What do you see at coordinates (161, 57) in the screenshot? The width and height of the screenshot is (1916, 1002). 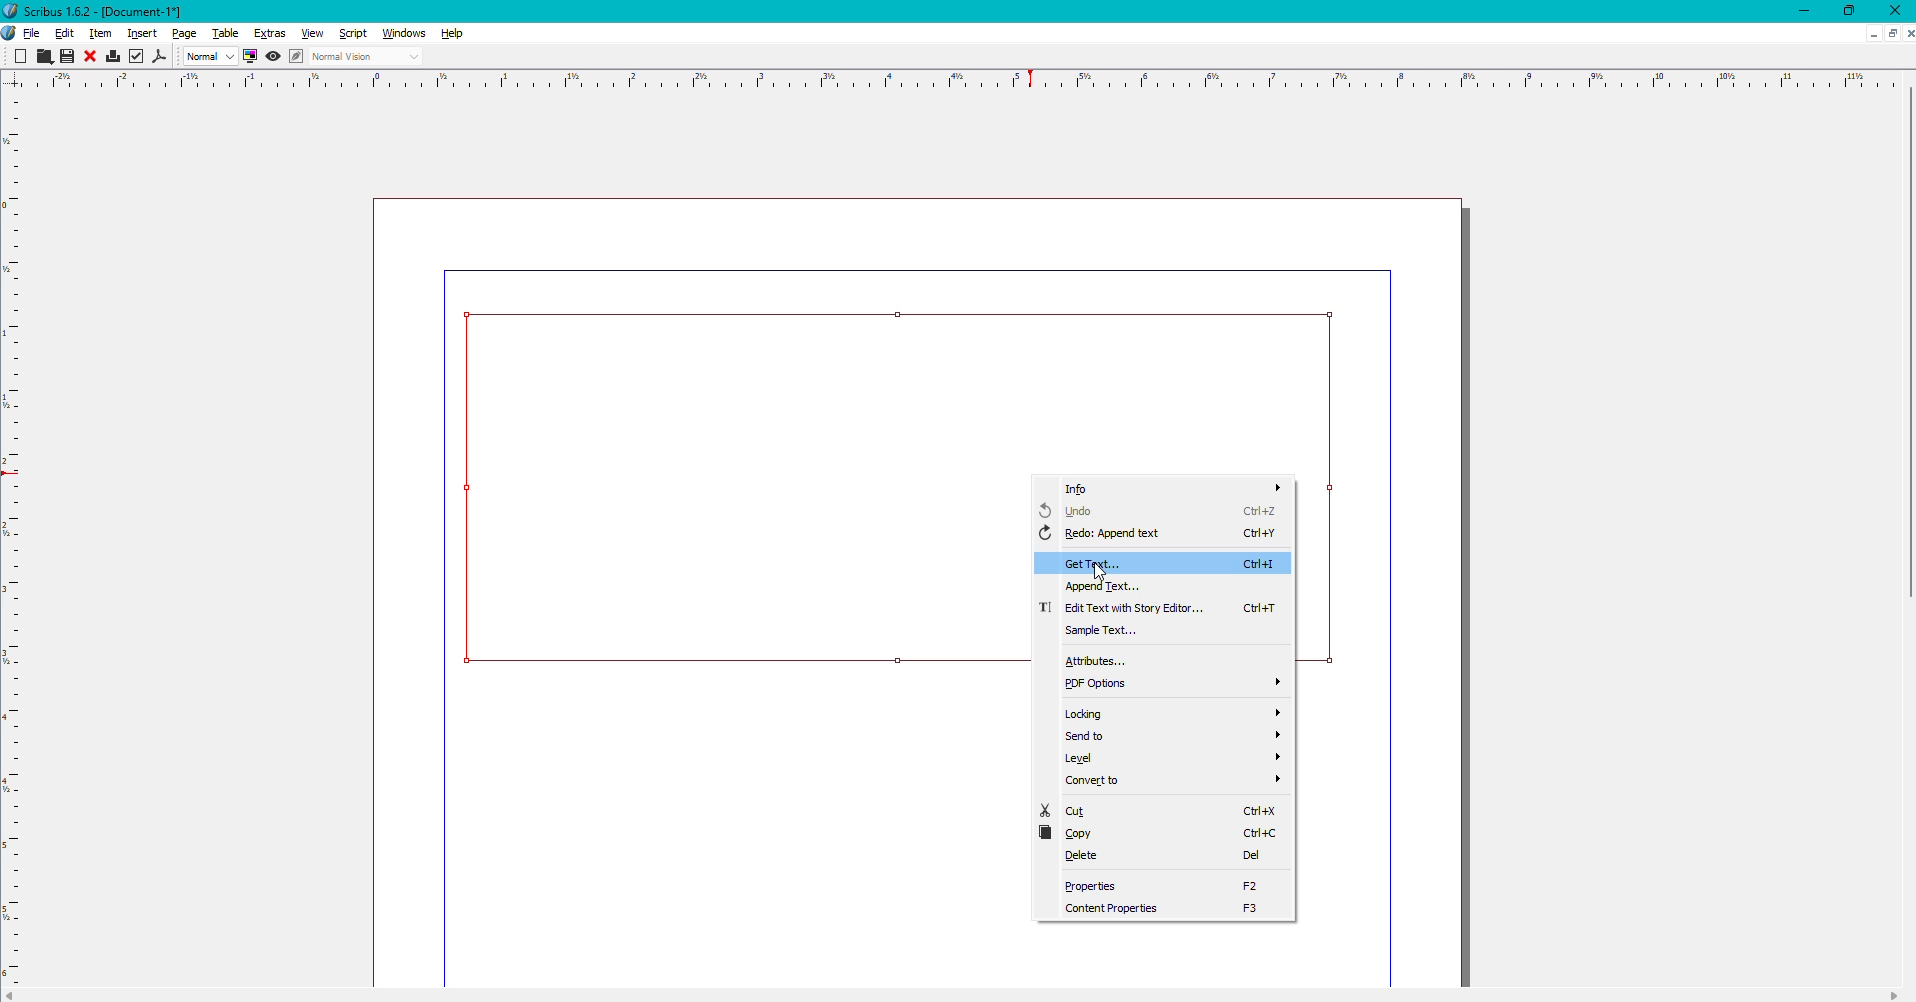 I see `PDF` at bounding box center [161, 57].